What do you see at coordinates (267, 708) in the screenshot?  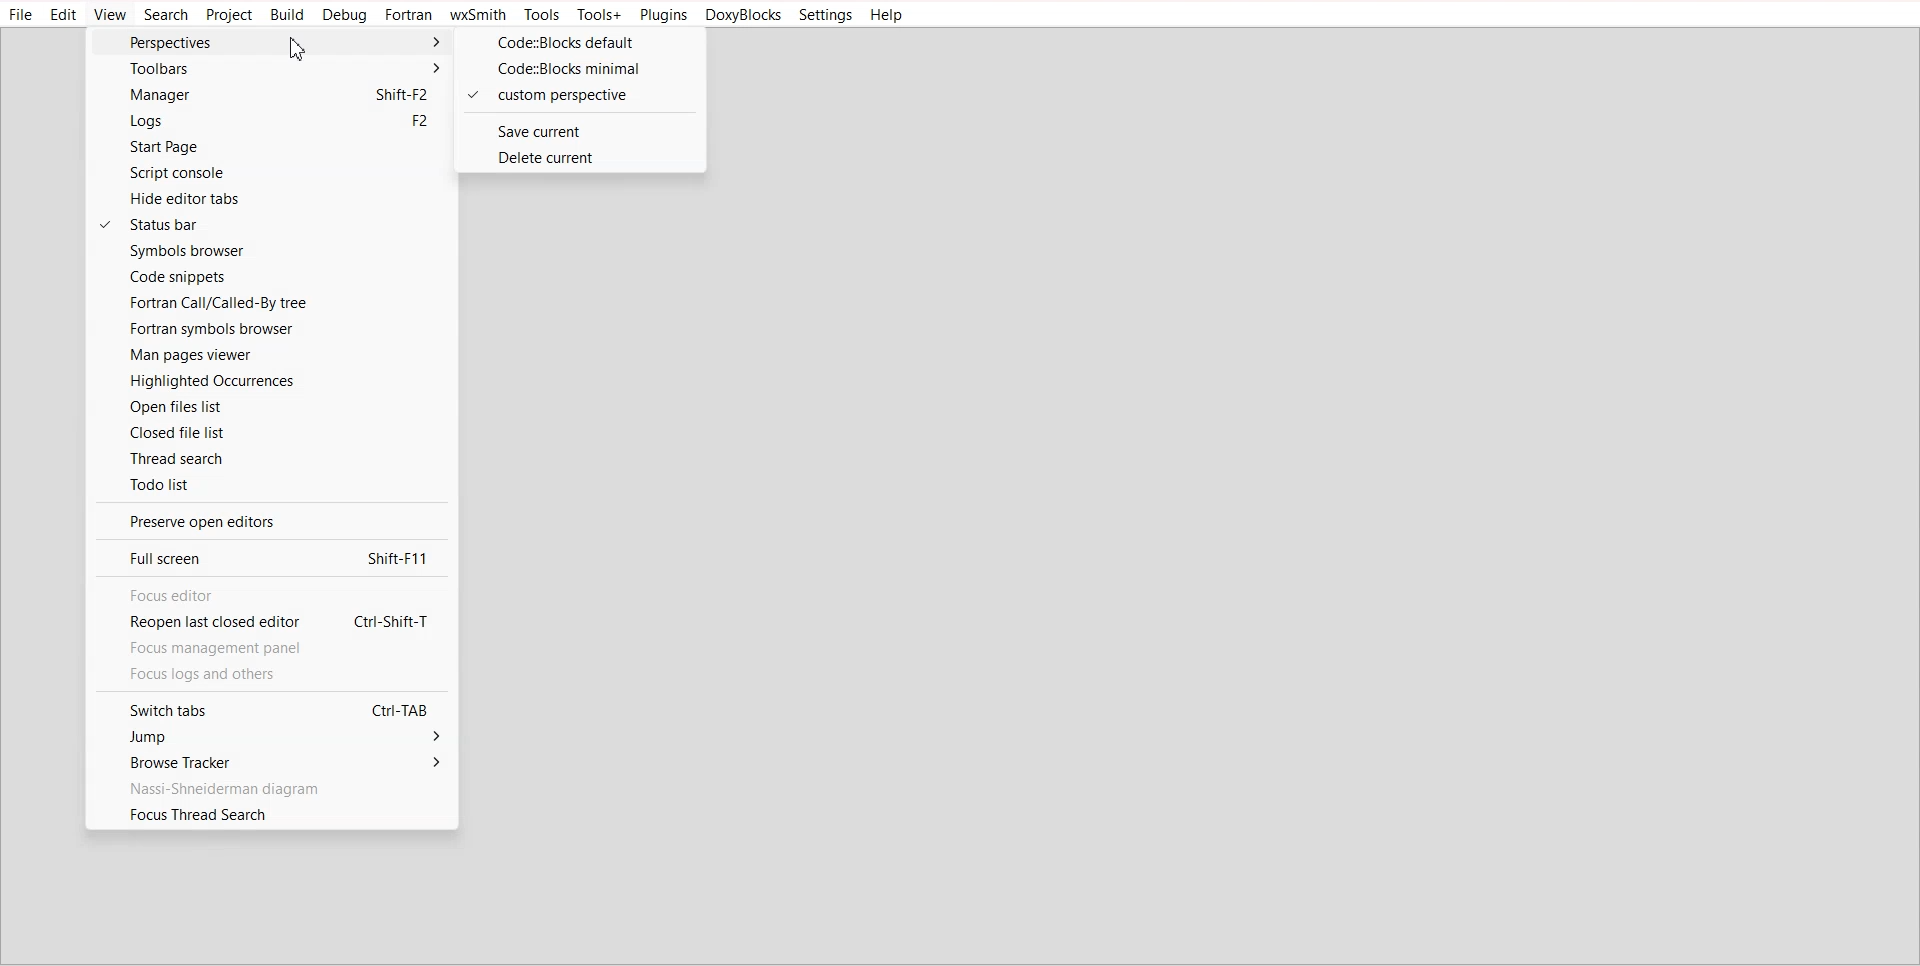 I see `Switch tabs` at bounding box center [267, 708].